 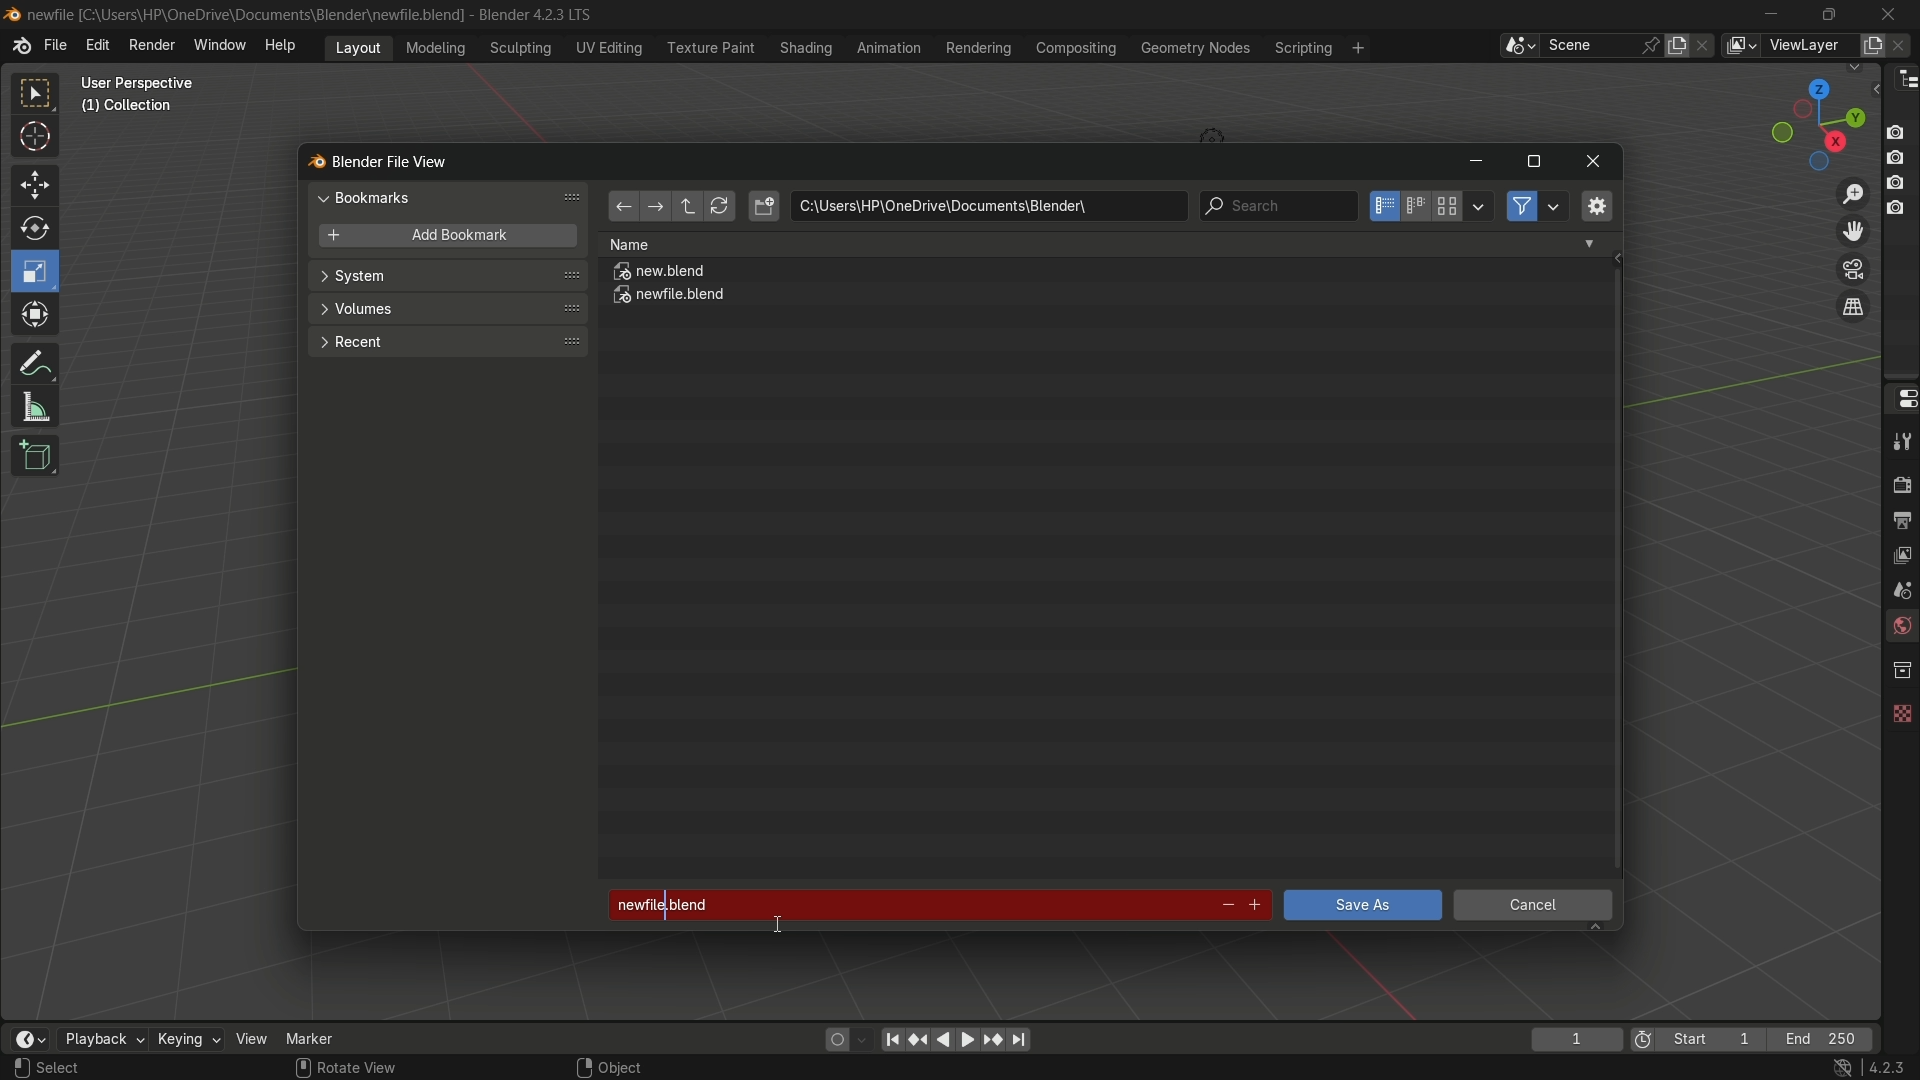 What do you see at coordinates (152, 43) in the screenshot?
I see `render menu` at bounding box center [152, 43].